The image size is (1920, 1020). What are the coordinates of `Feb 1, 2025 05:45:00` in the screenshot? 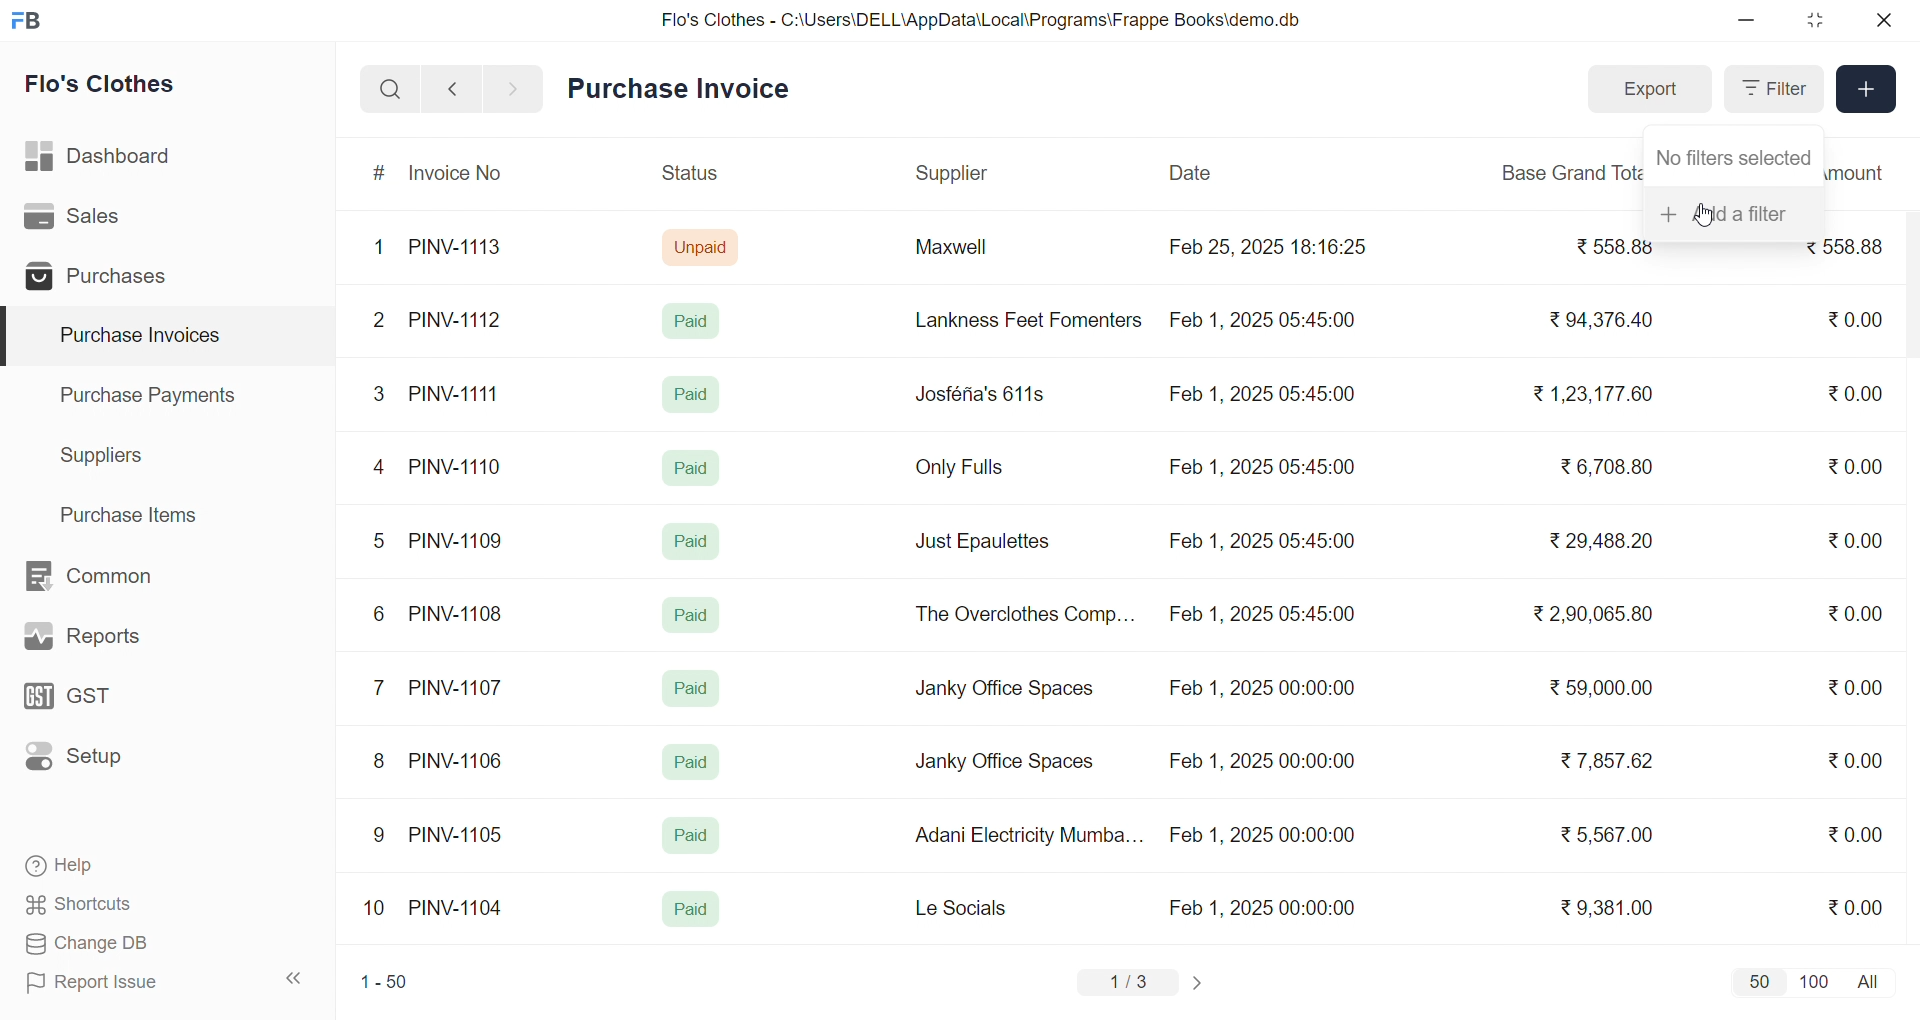 It's located at (1267, 318).